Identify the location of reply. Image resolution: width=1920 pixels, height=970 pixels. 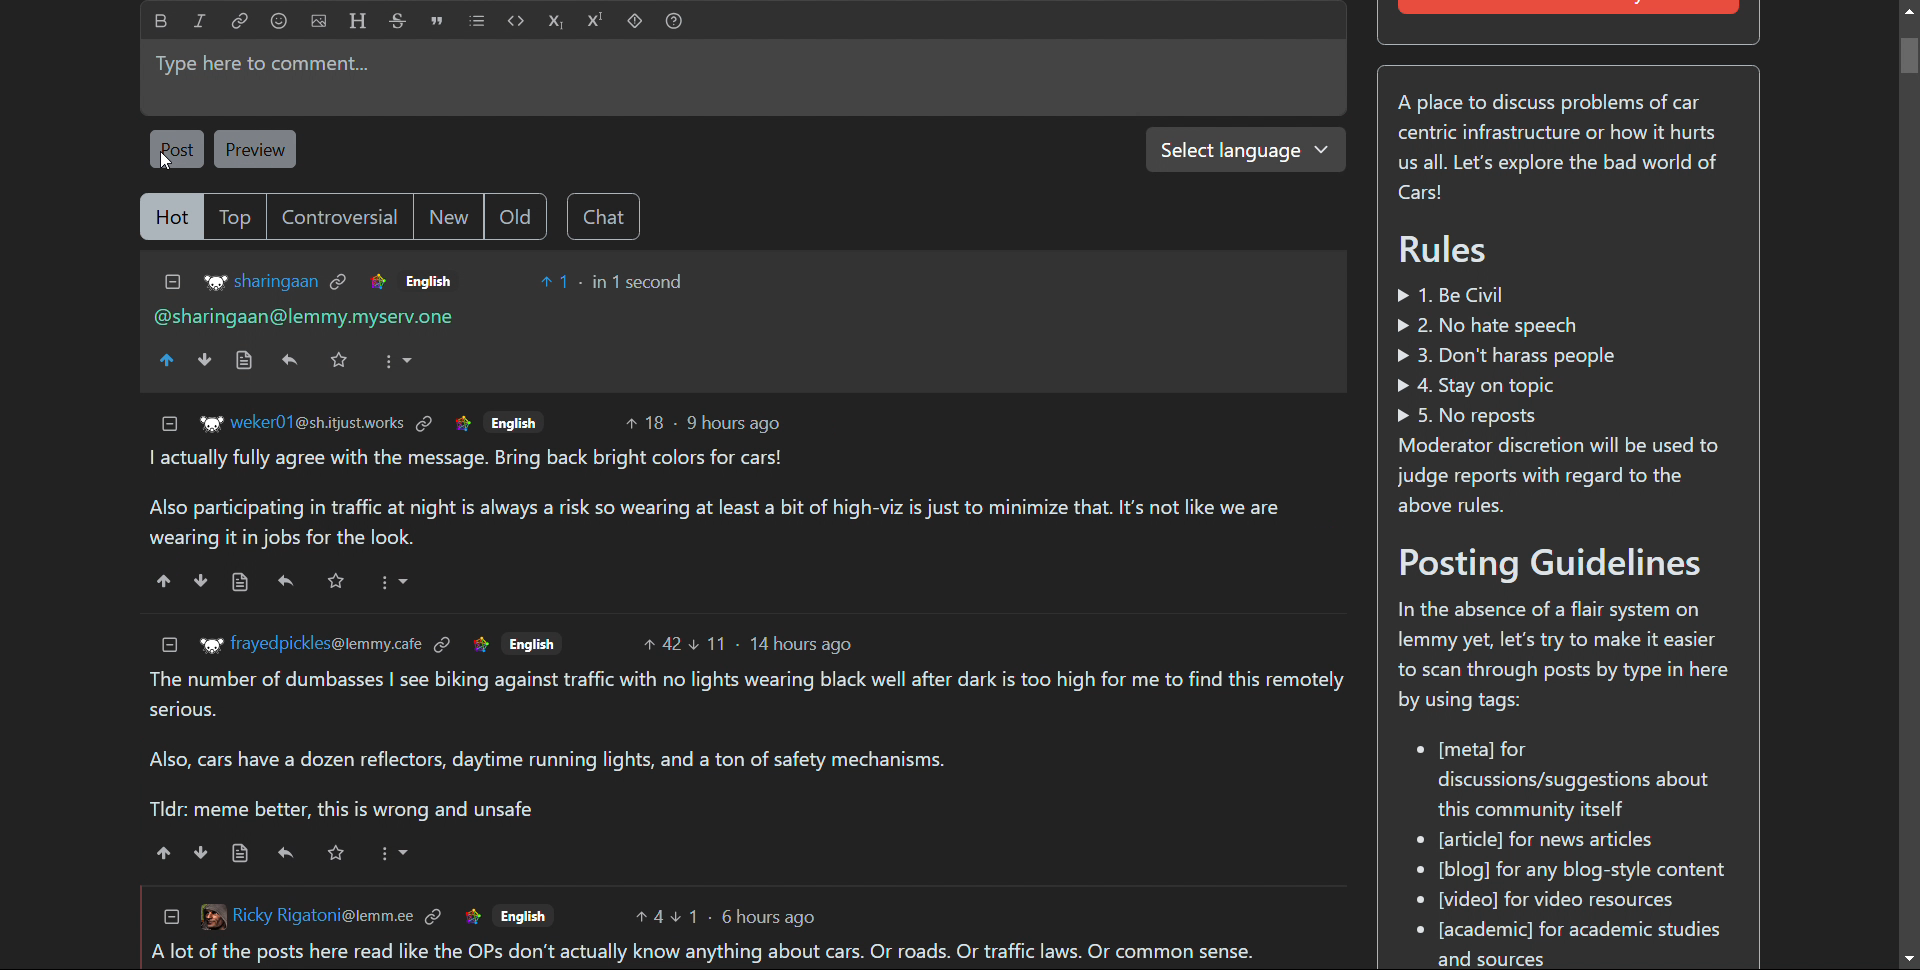
(287, 851).